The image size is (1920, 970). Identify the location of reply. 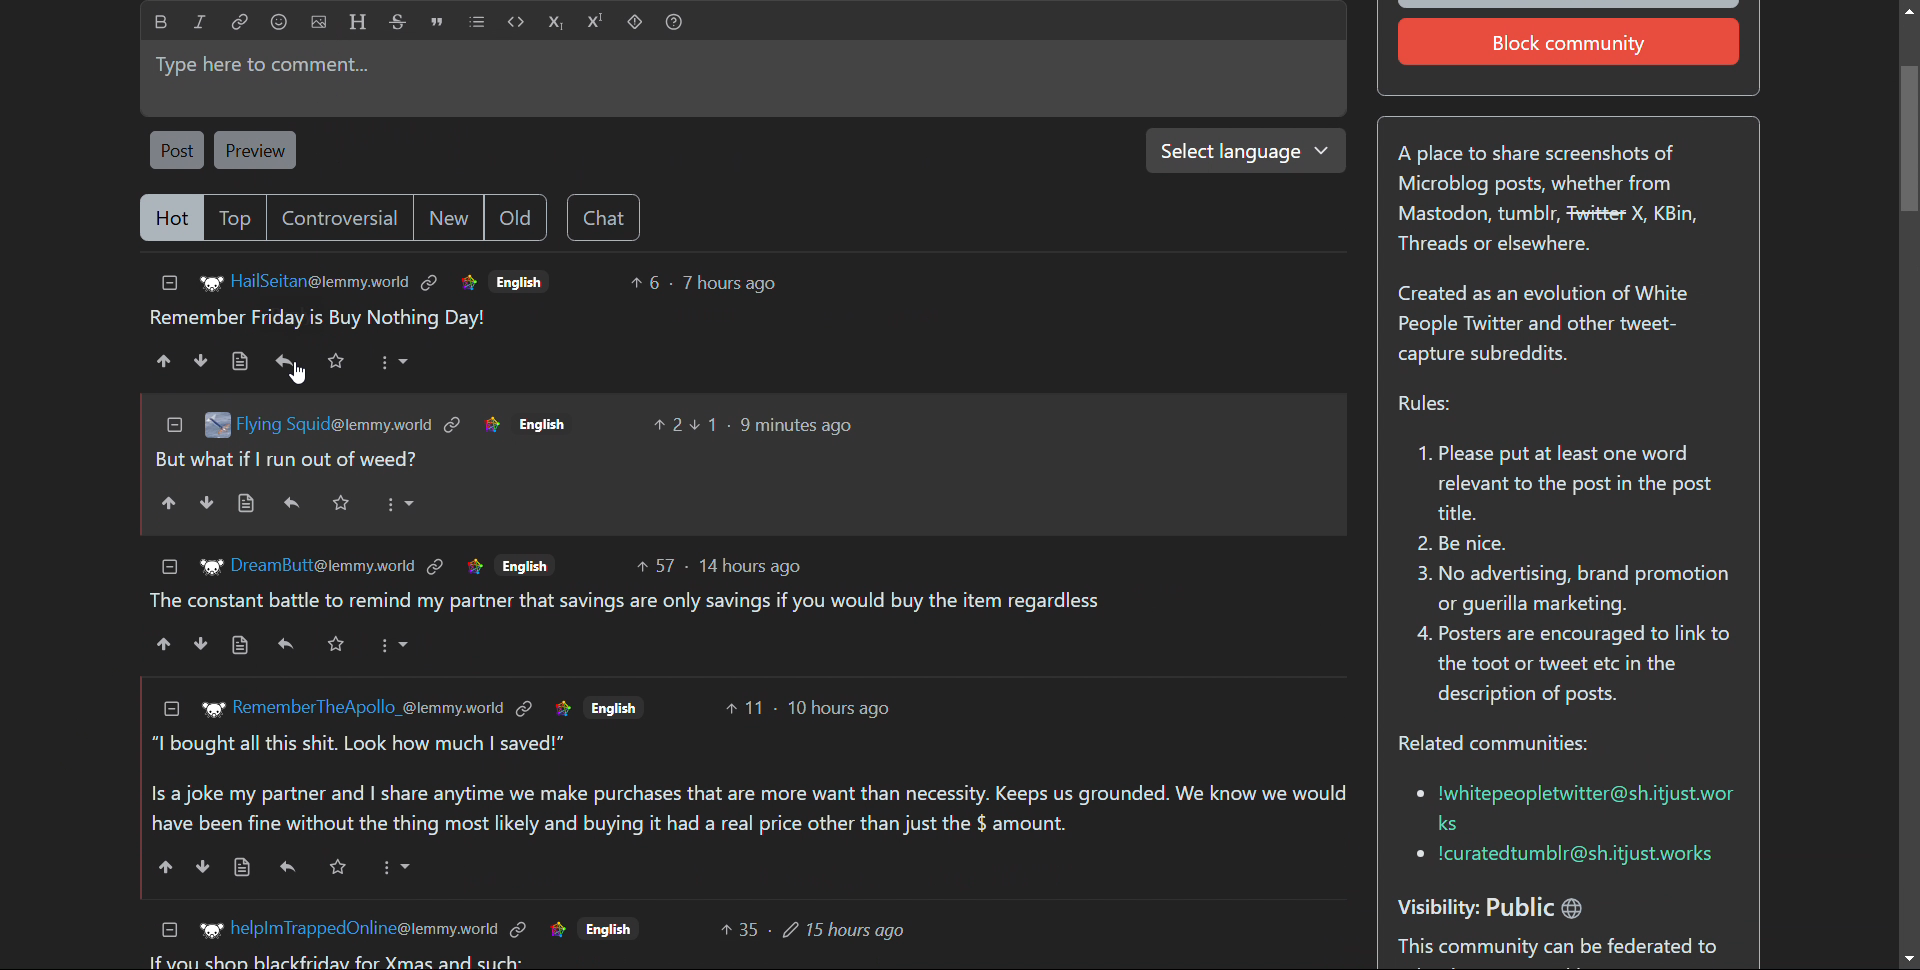
(285, 644).